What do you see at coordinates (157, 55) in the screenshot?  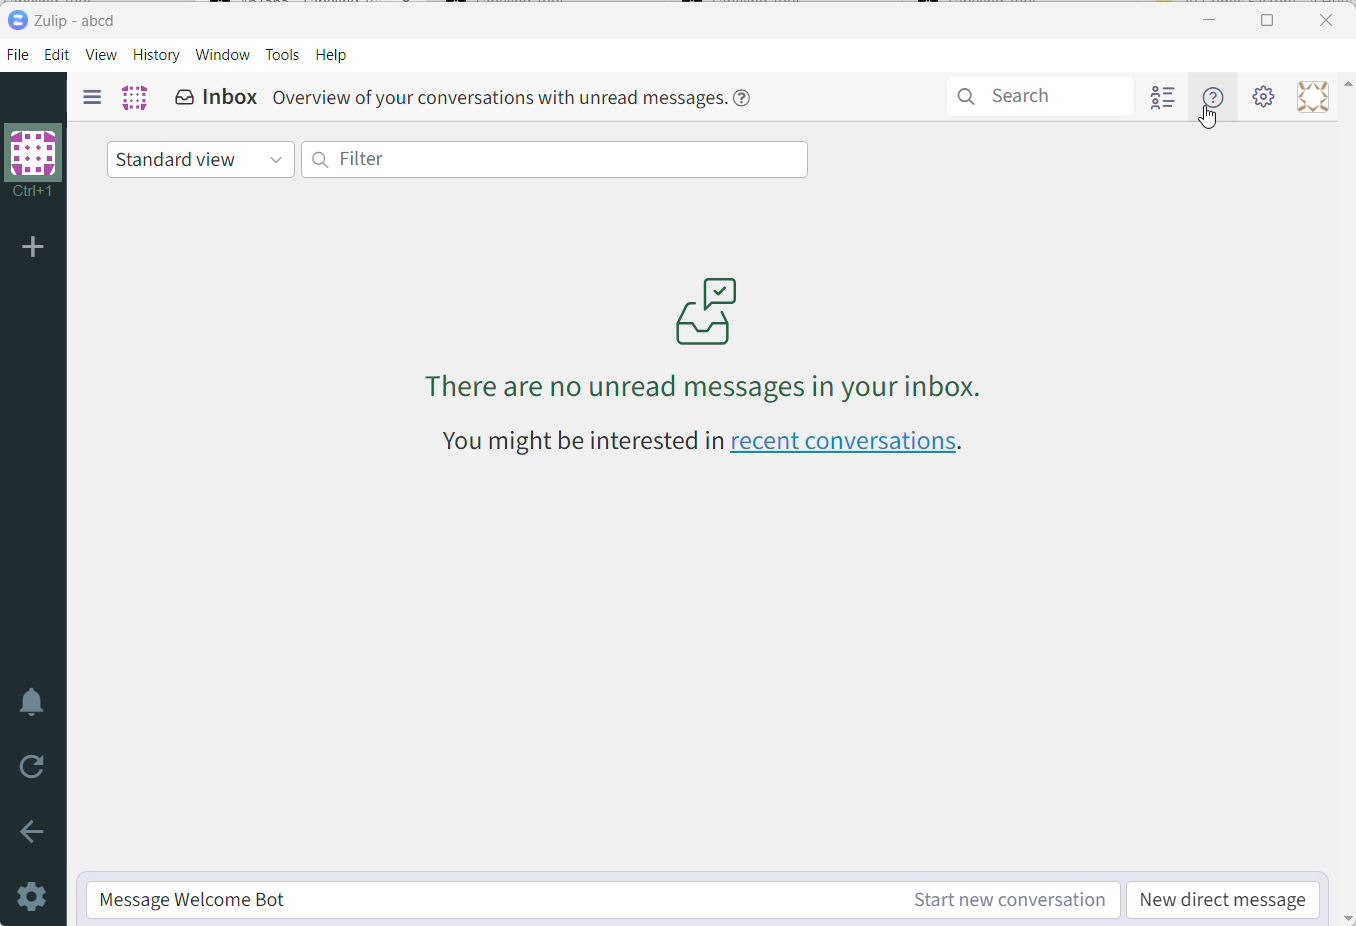 I see `History` at bounding box center [157, 55].